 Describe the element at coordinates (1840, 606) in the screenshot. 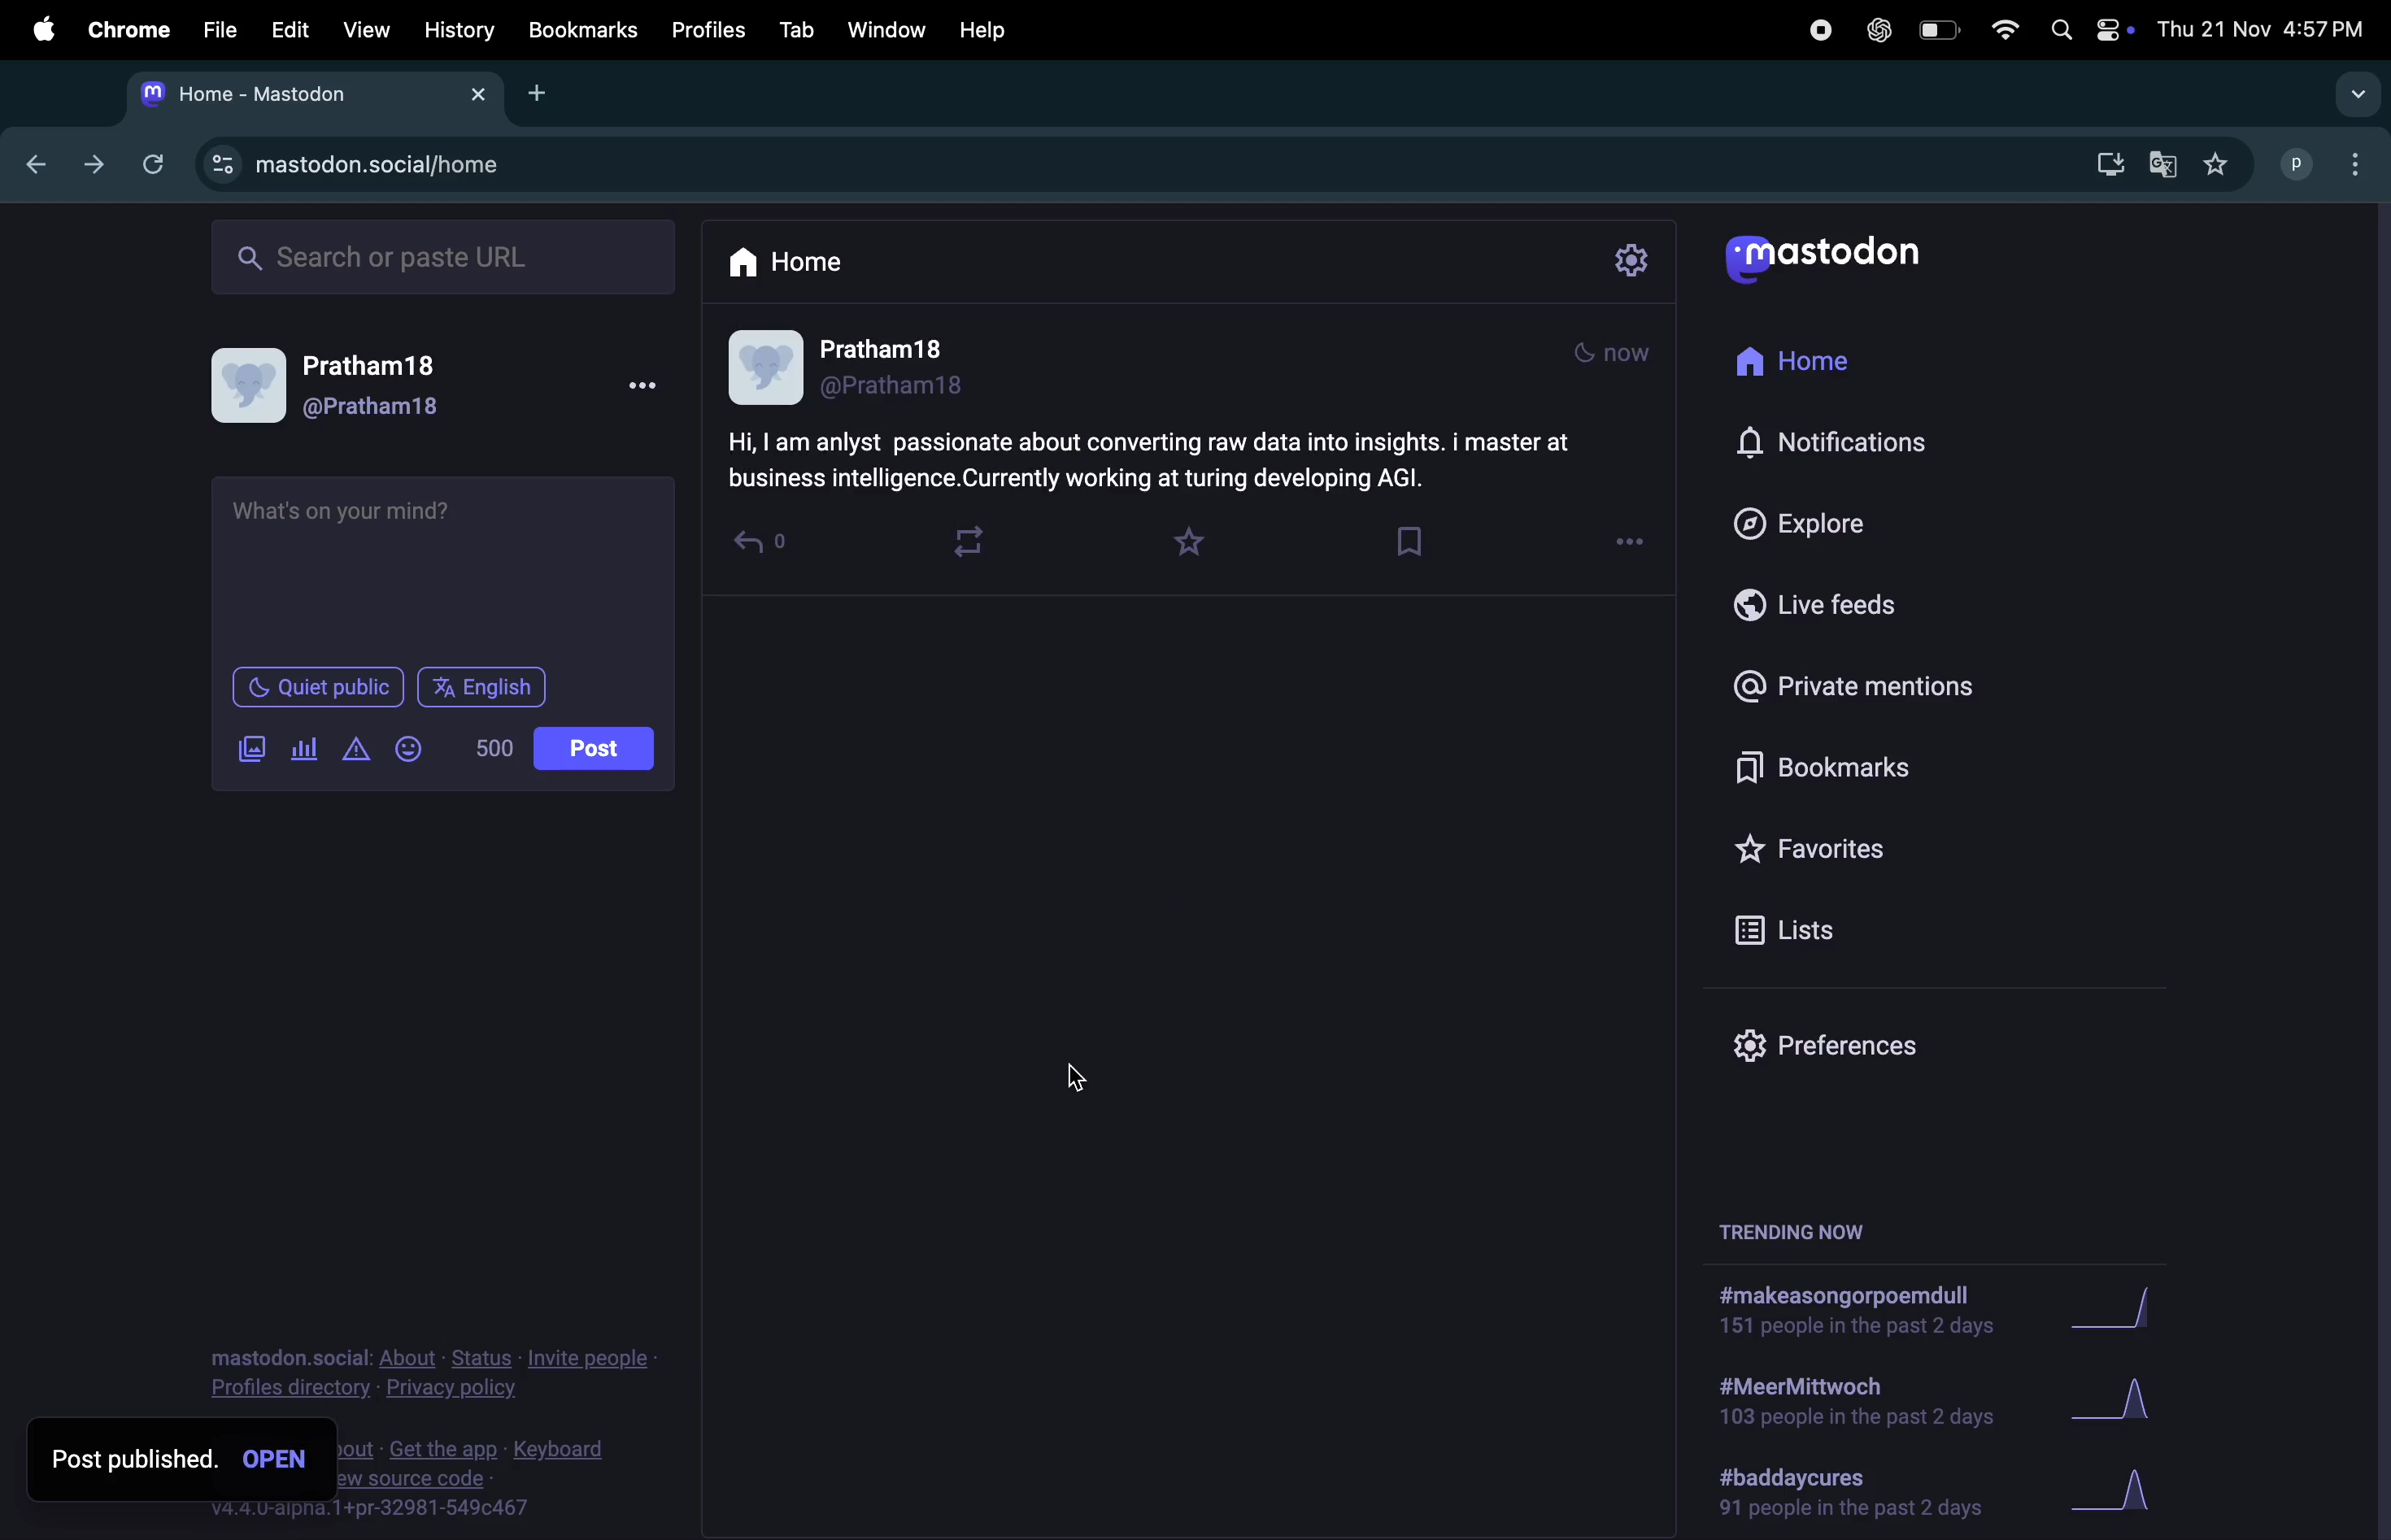

I see `live feeds` at that location.